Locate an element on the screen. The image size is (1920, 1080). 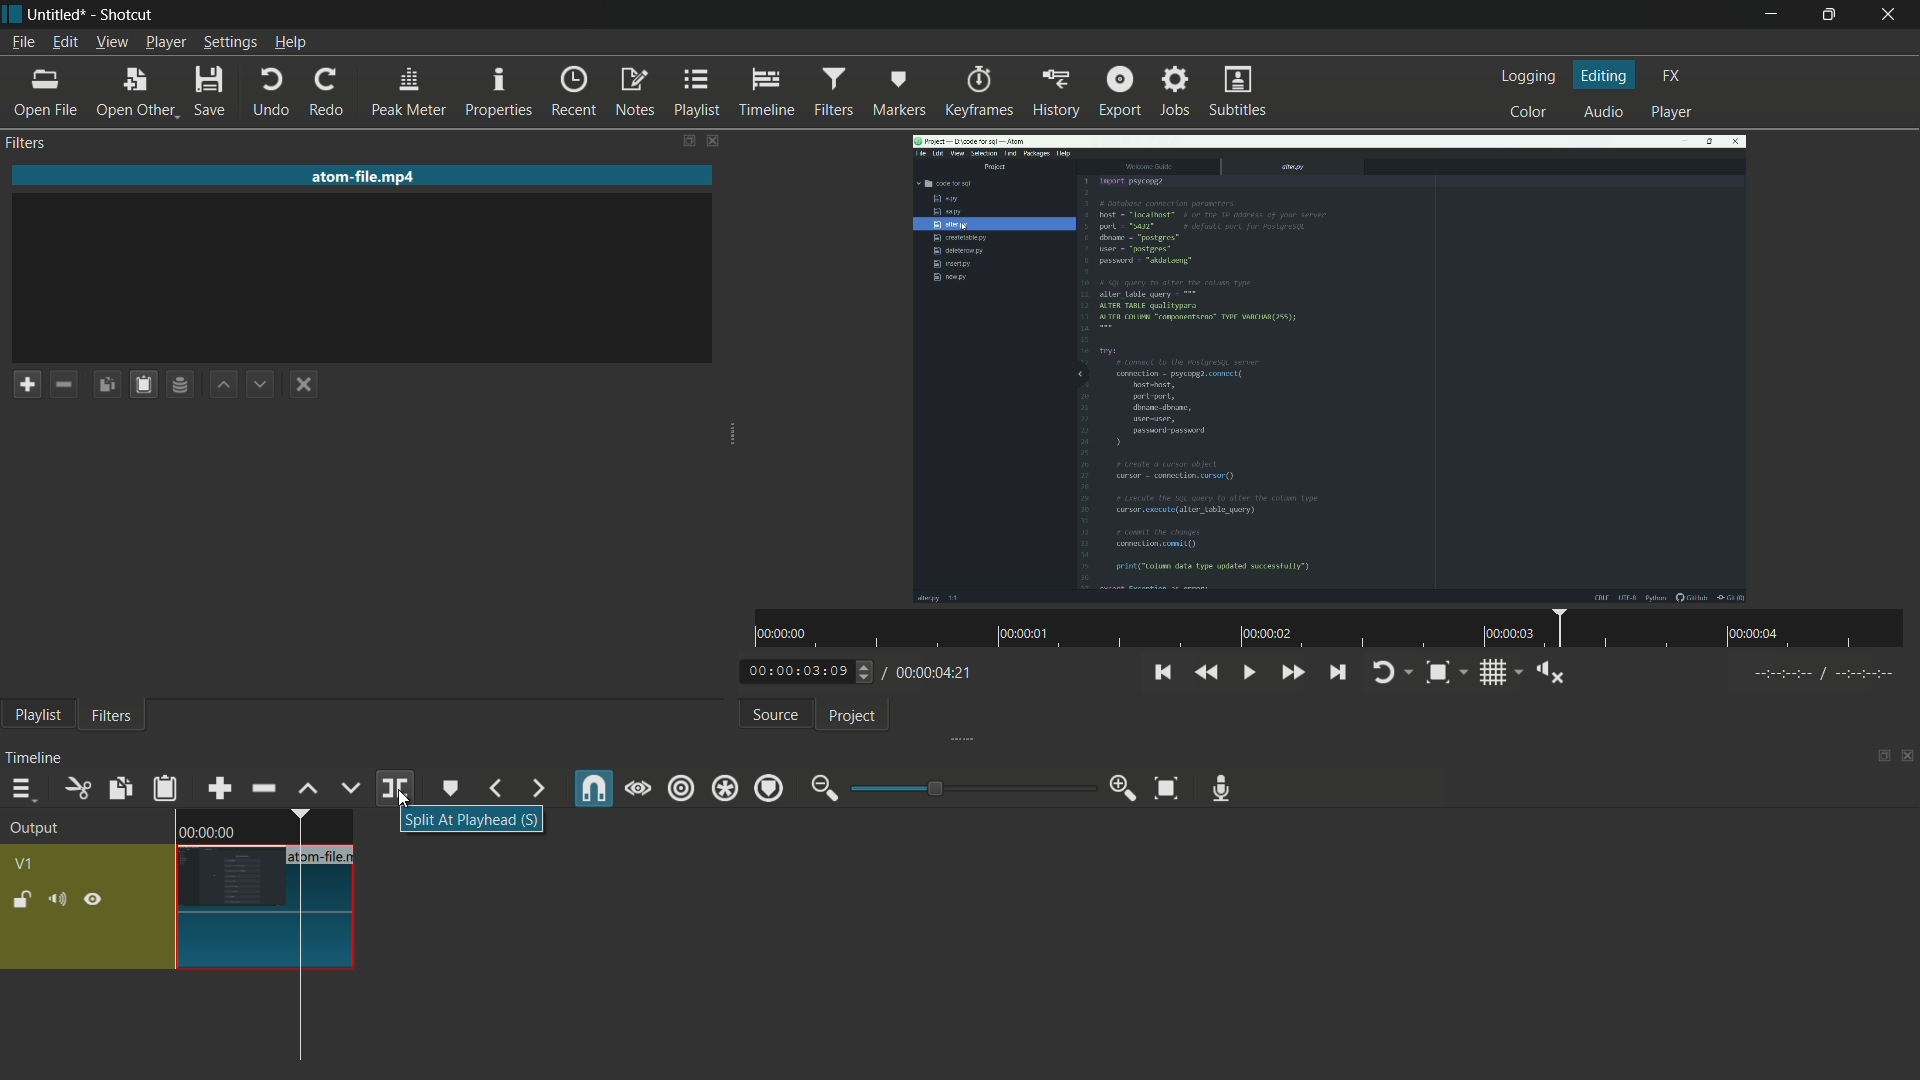
split at playhead is located at coordinates (394, 788).